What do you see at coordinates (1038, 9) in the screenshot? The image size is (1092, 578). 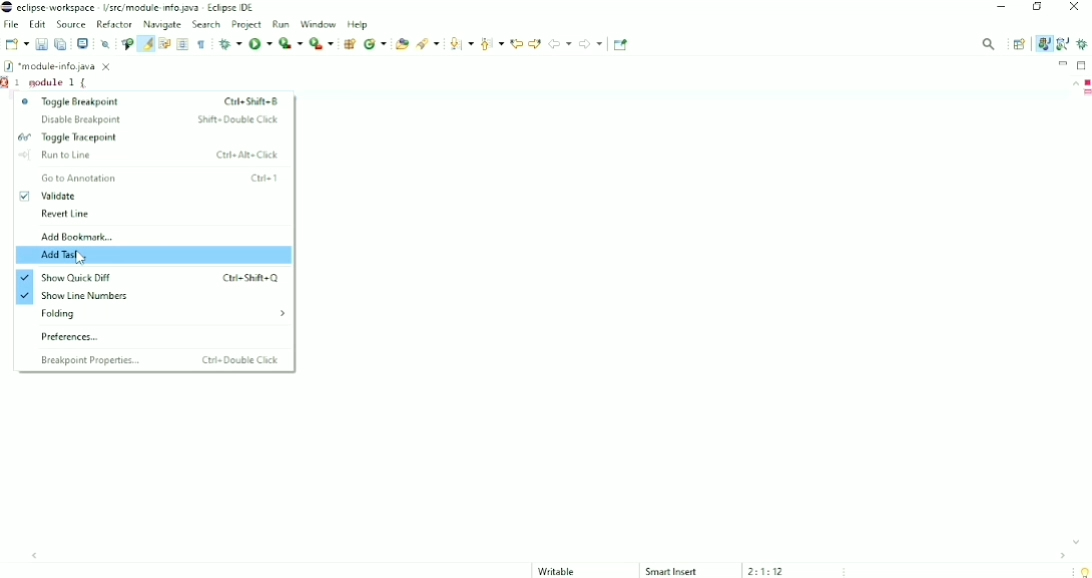 I see `Restore down` at bounding box center [1038, 9].